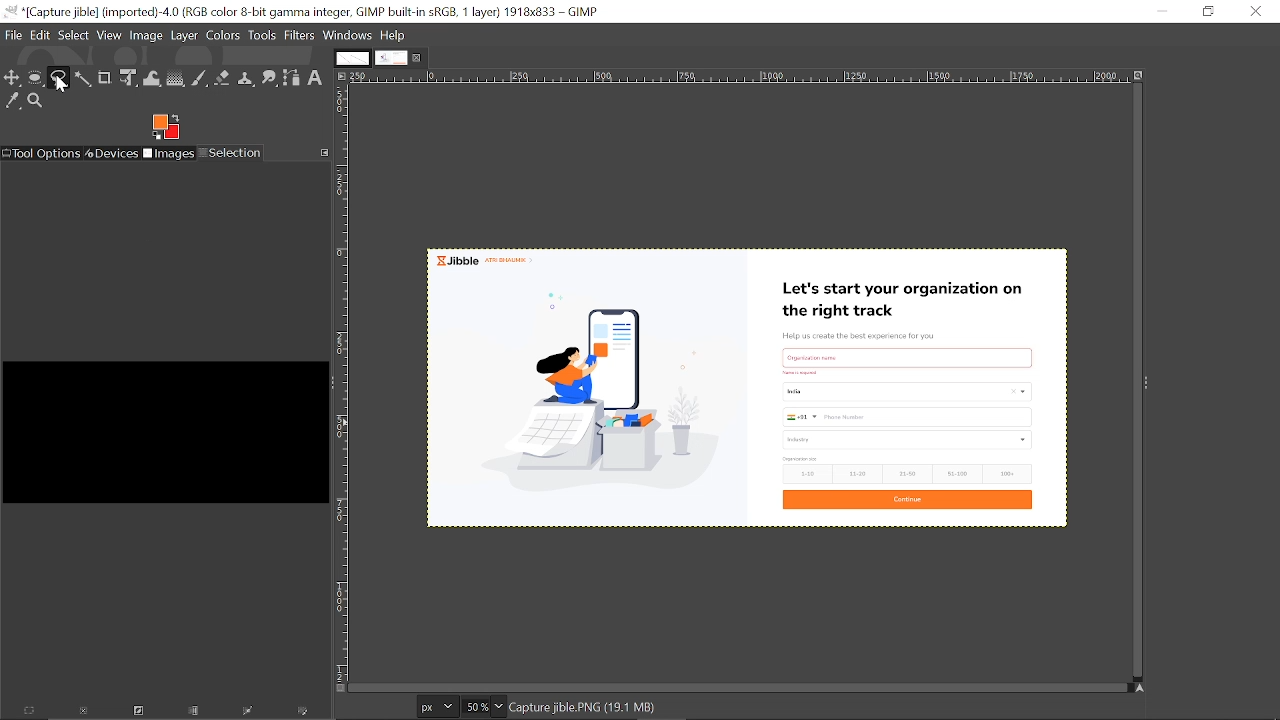 The image size is (1280, 720). I want to click on Zoom image when window size changes, so click(1141, 79).